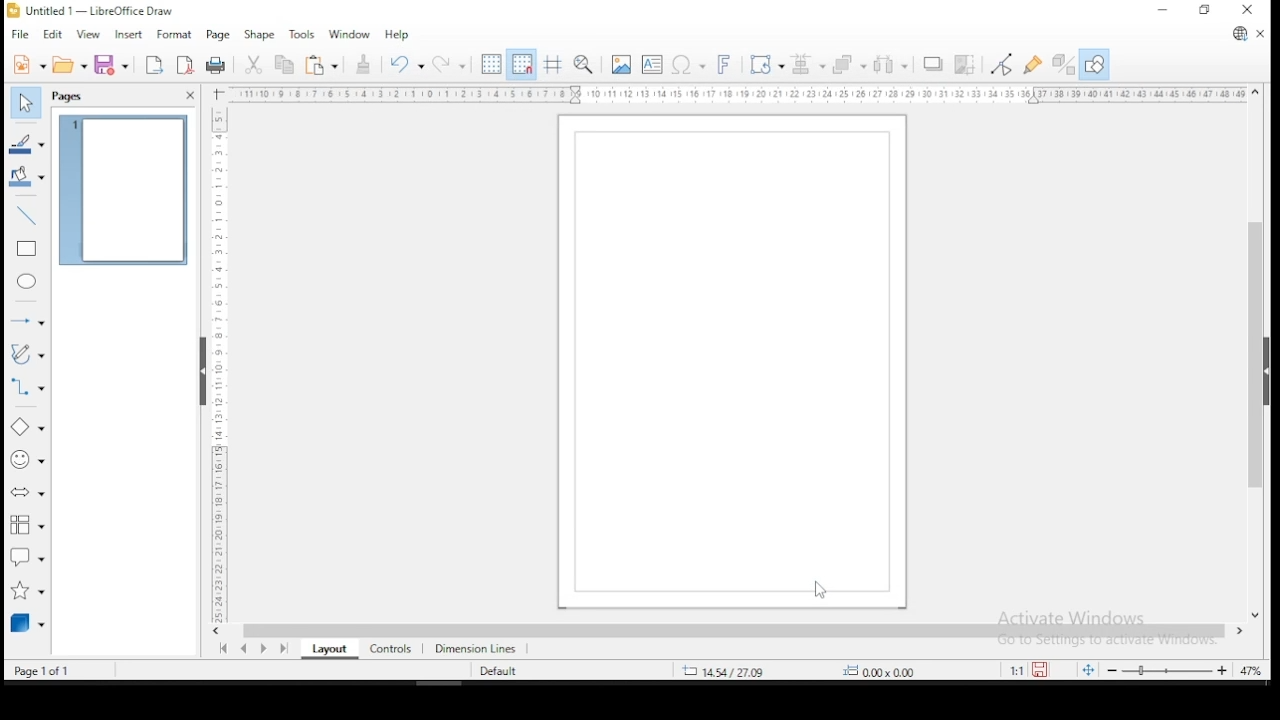  I want to click on 0.00 x 0.00, so click(901, 671).